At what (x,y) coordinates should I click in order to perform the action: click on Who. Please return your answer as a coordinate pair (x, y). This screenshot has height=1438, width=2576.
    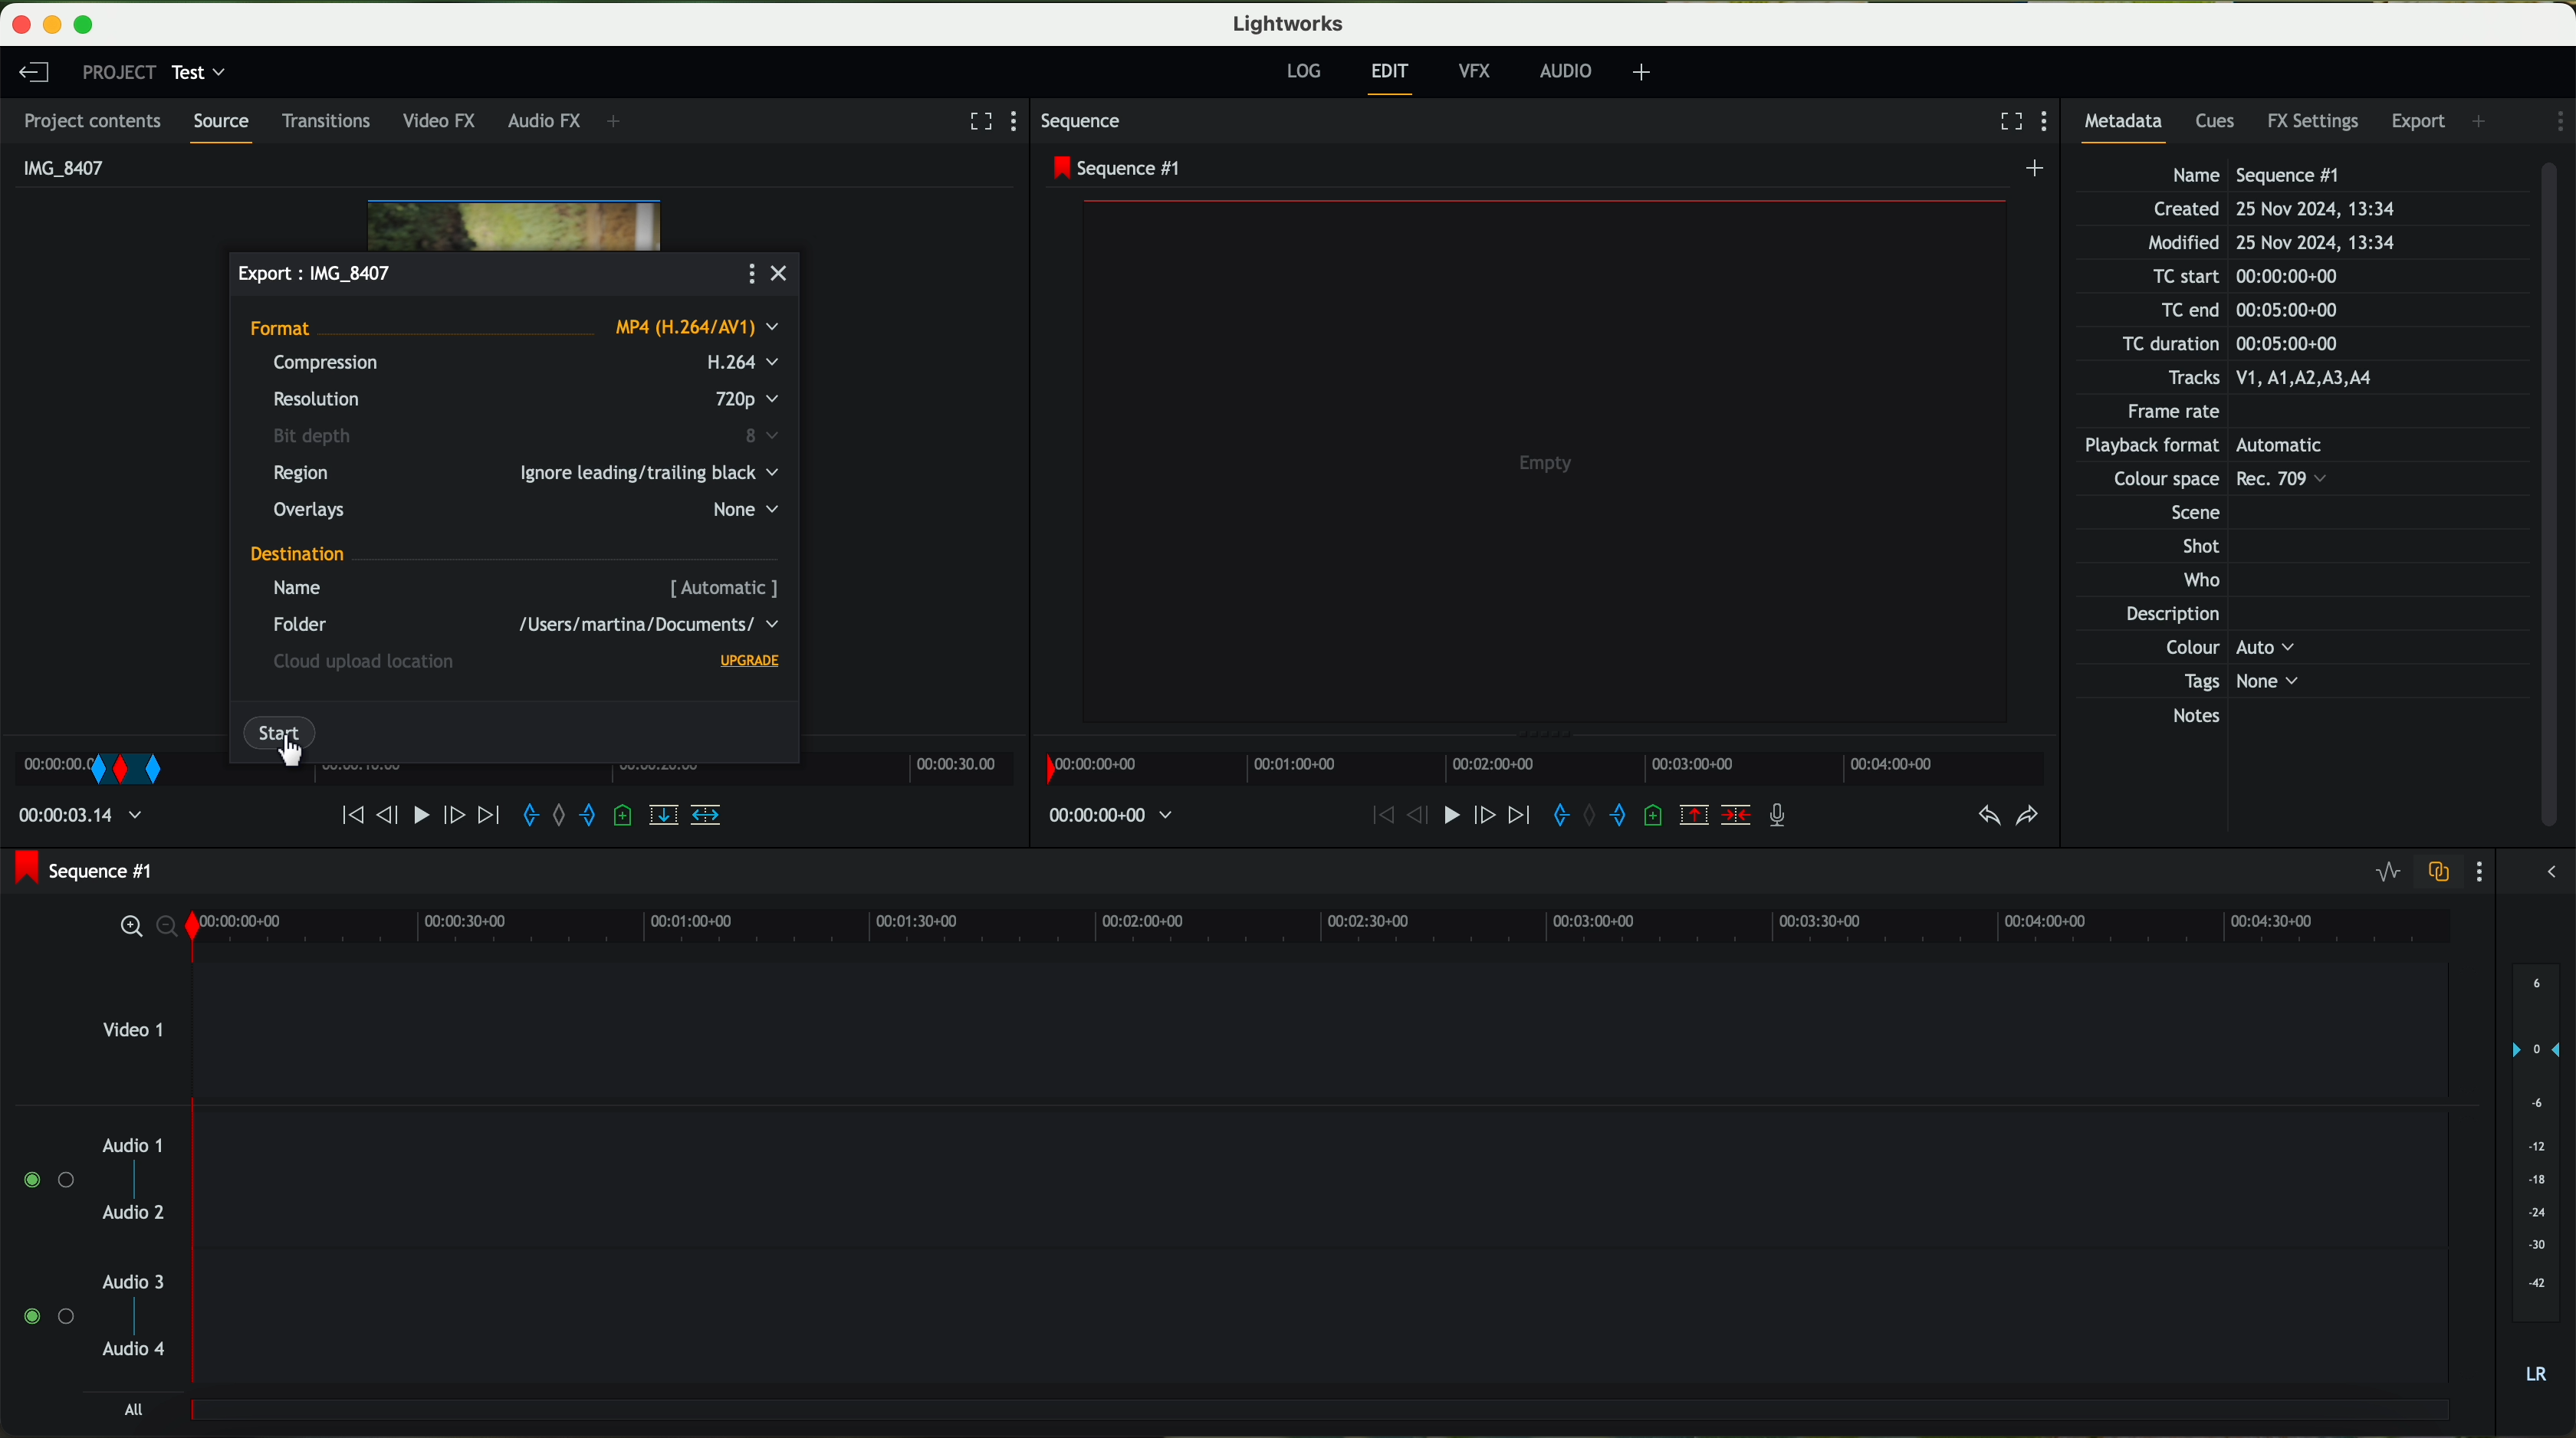
    Looking at the image, I should click on (2197, 582).